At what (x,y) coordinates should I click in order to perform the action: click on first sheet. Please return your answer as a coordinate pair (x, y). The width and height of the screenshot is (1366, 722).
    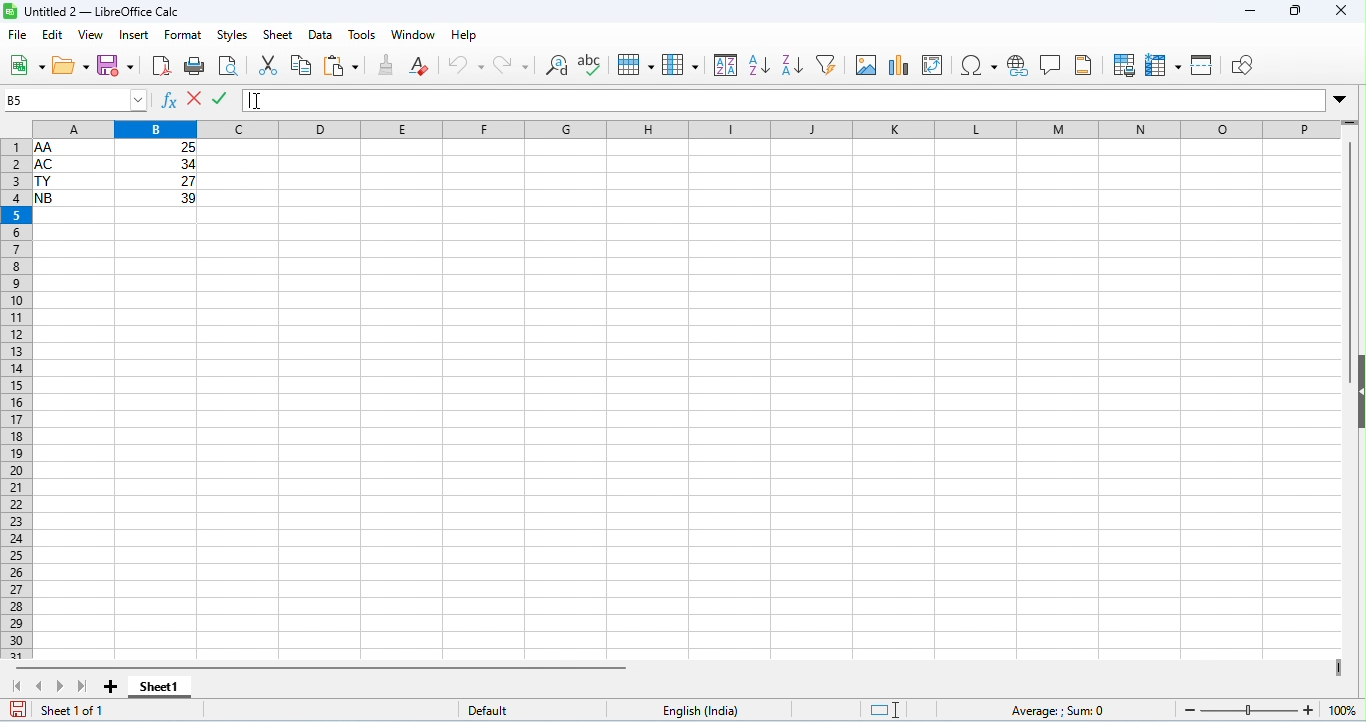
    Looking at the image, I should click on (19, 684).